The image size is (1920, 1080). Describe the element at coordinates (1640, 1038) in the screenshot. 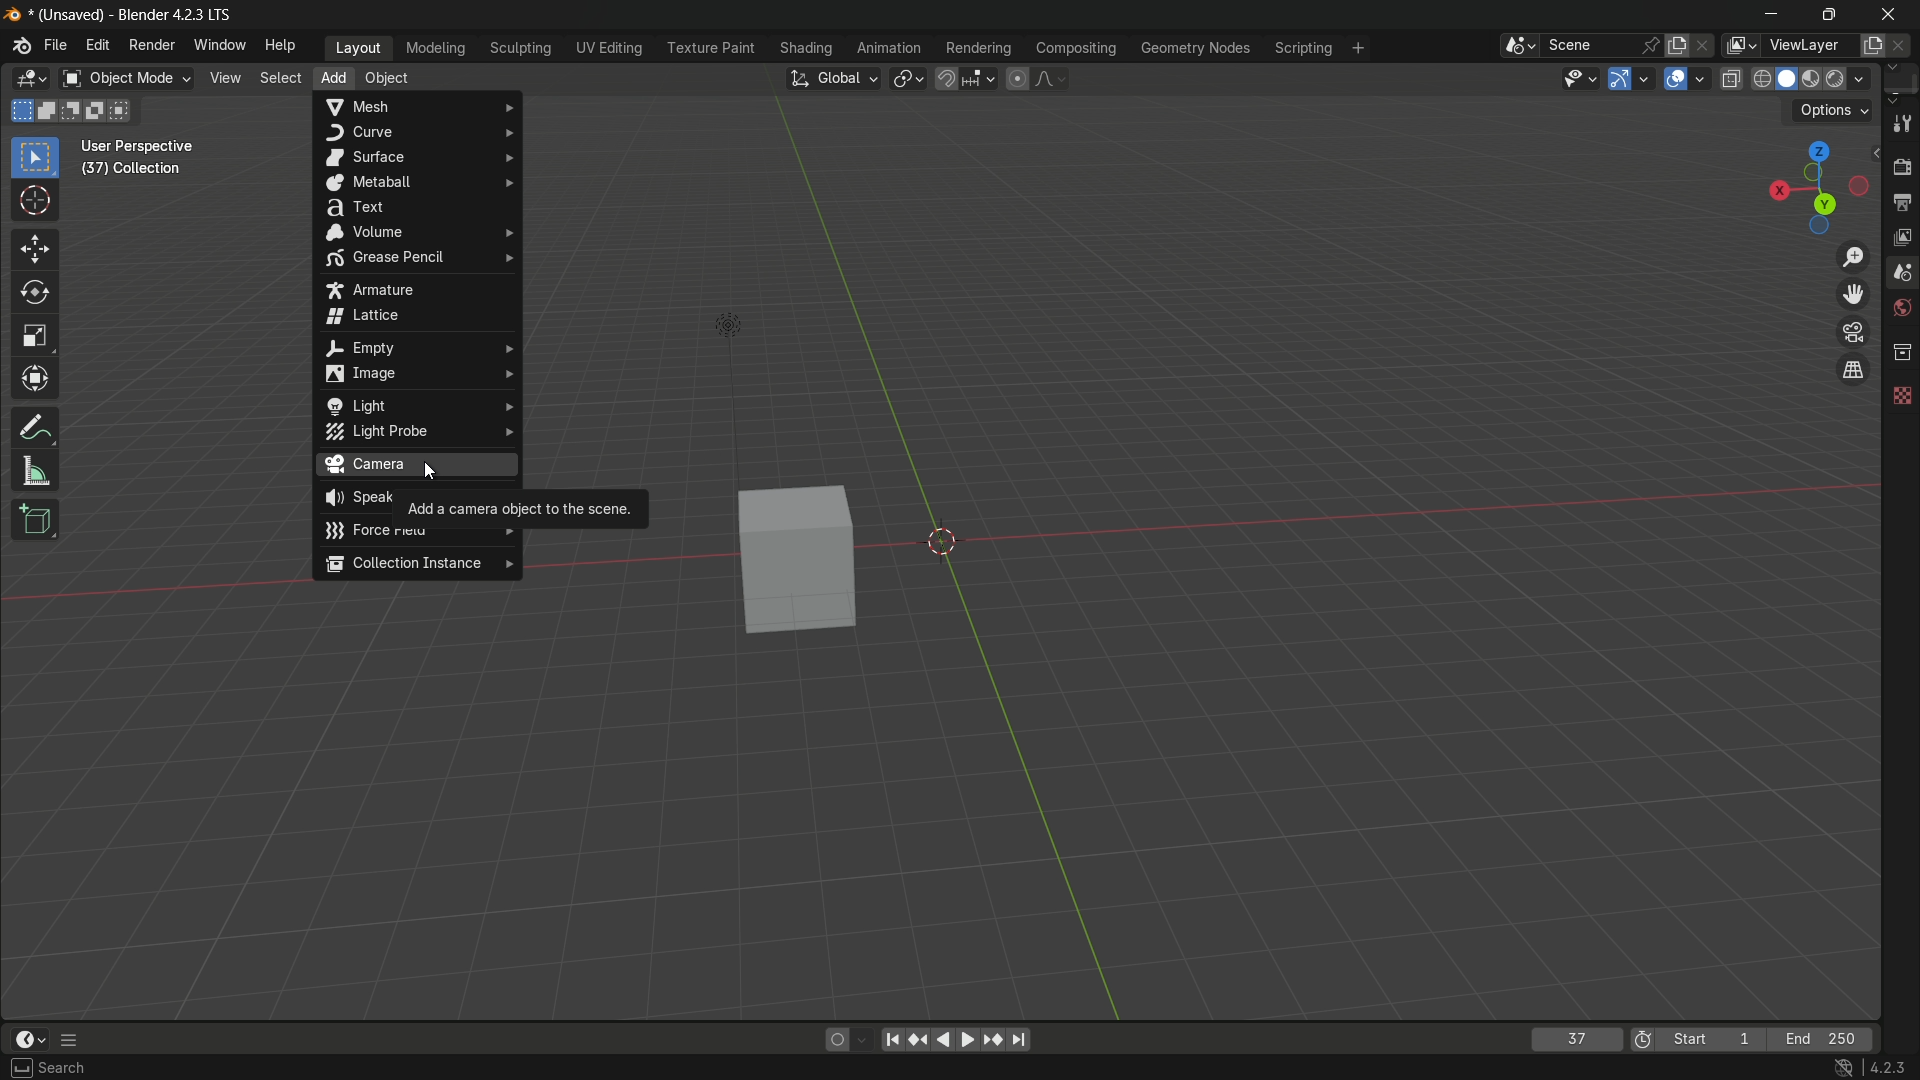

I see `use preview range` at that location.